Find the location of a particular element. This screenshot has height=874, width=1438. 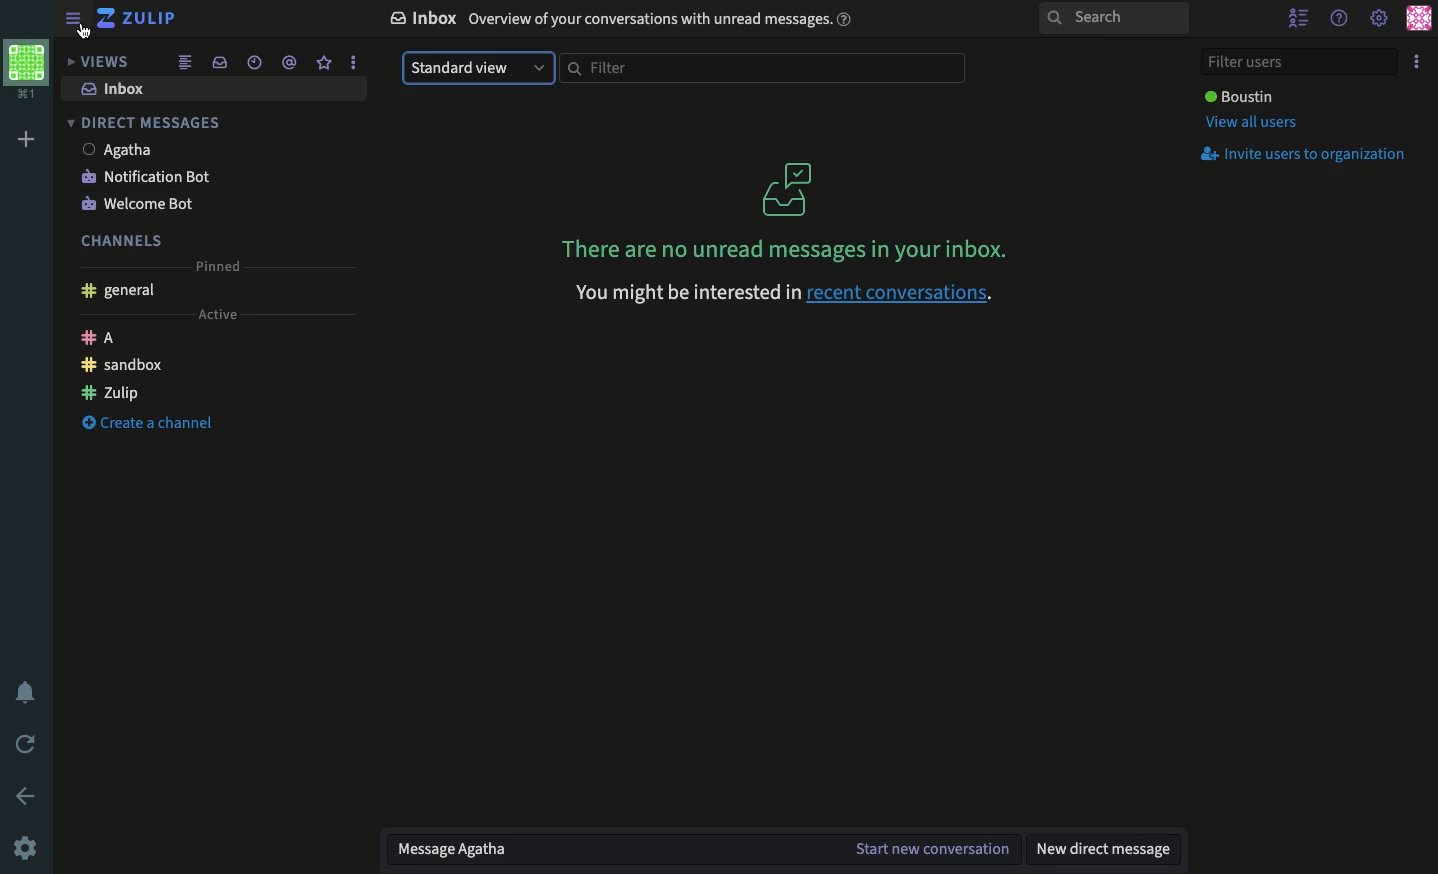

Inbox is located at coordinates (625, 21).